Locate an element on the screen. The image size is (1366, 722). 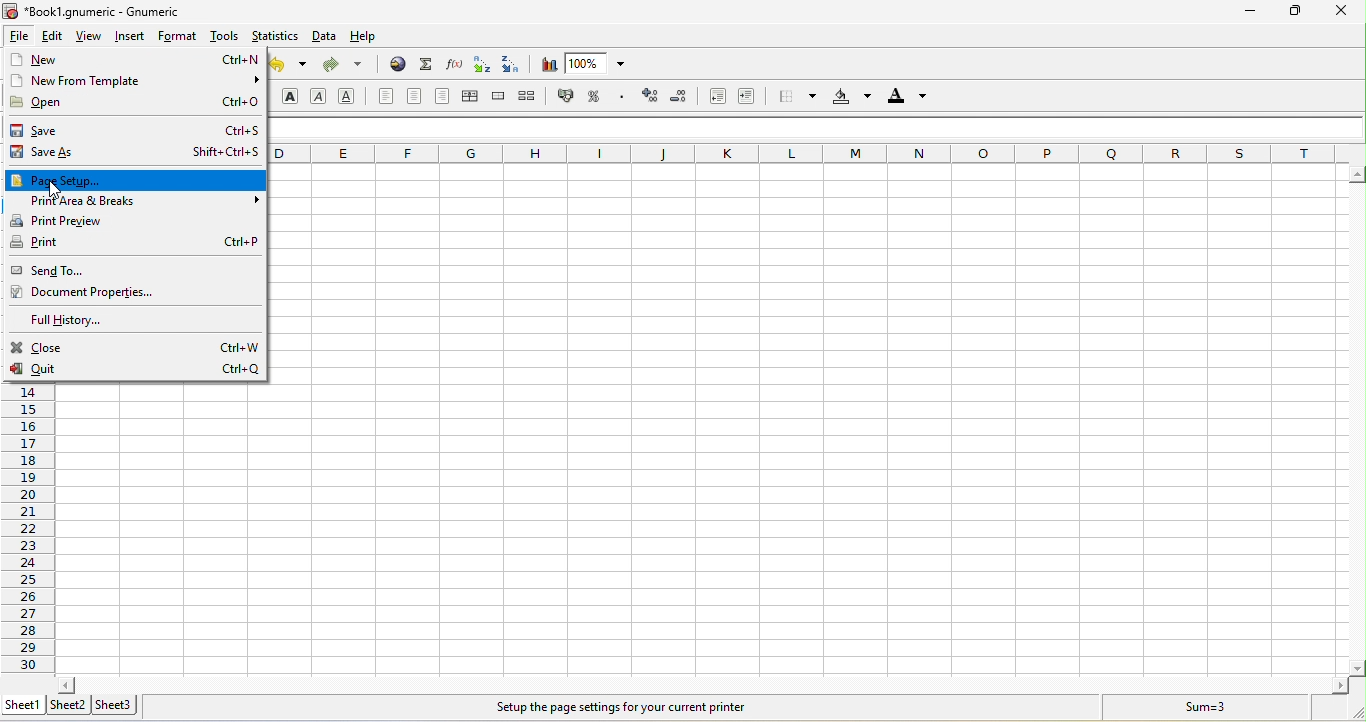
undo is located at coordinates (293, 68).